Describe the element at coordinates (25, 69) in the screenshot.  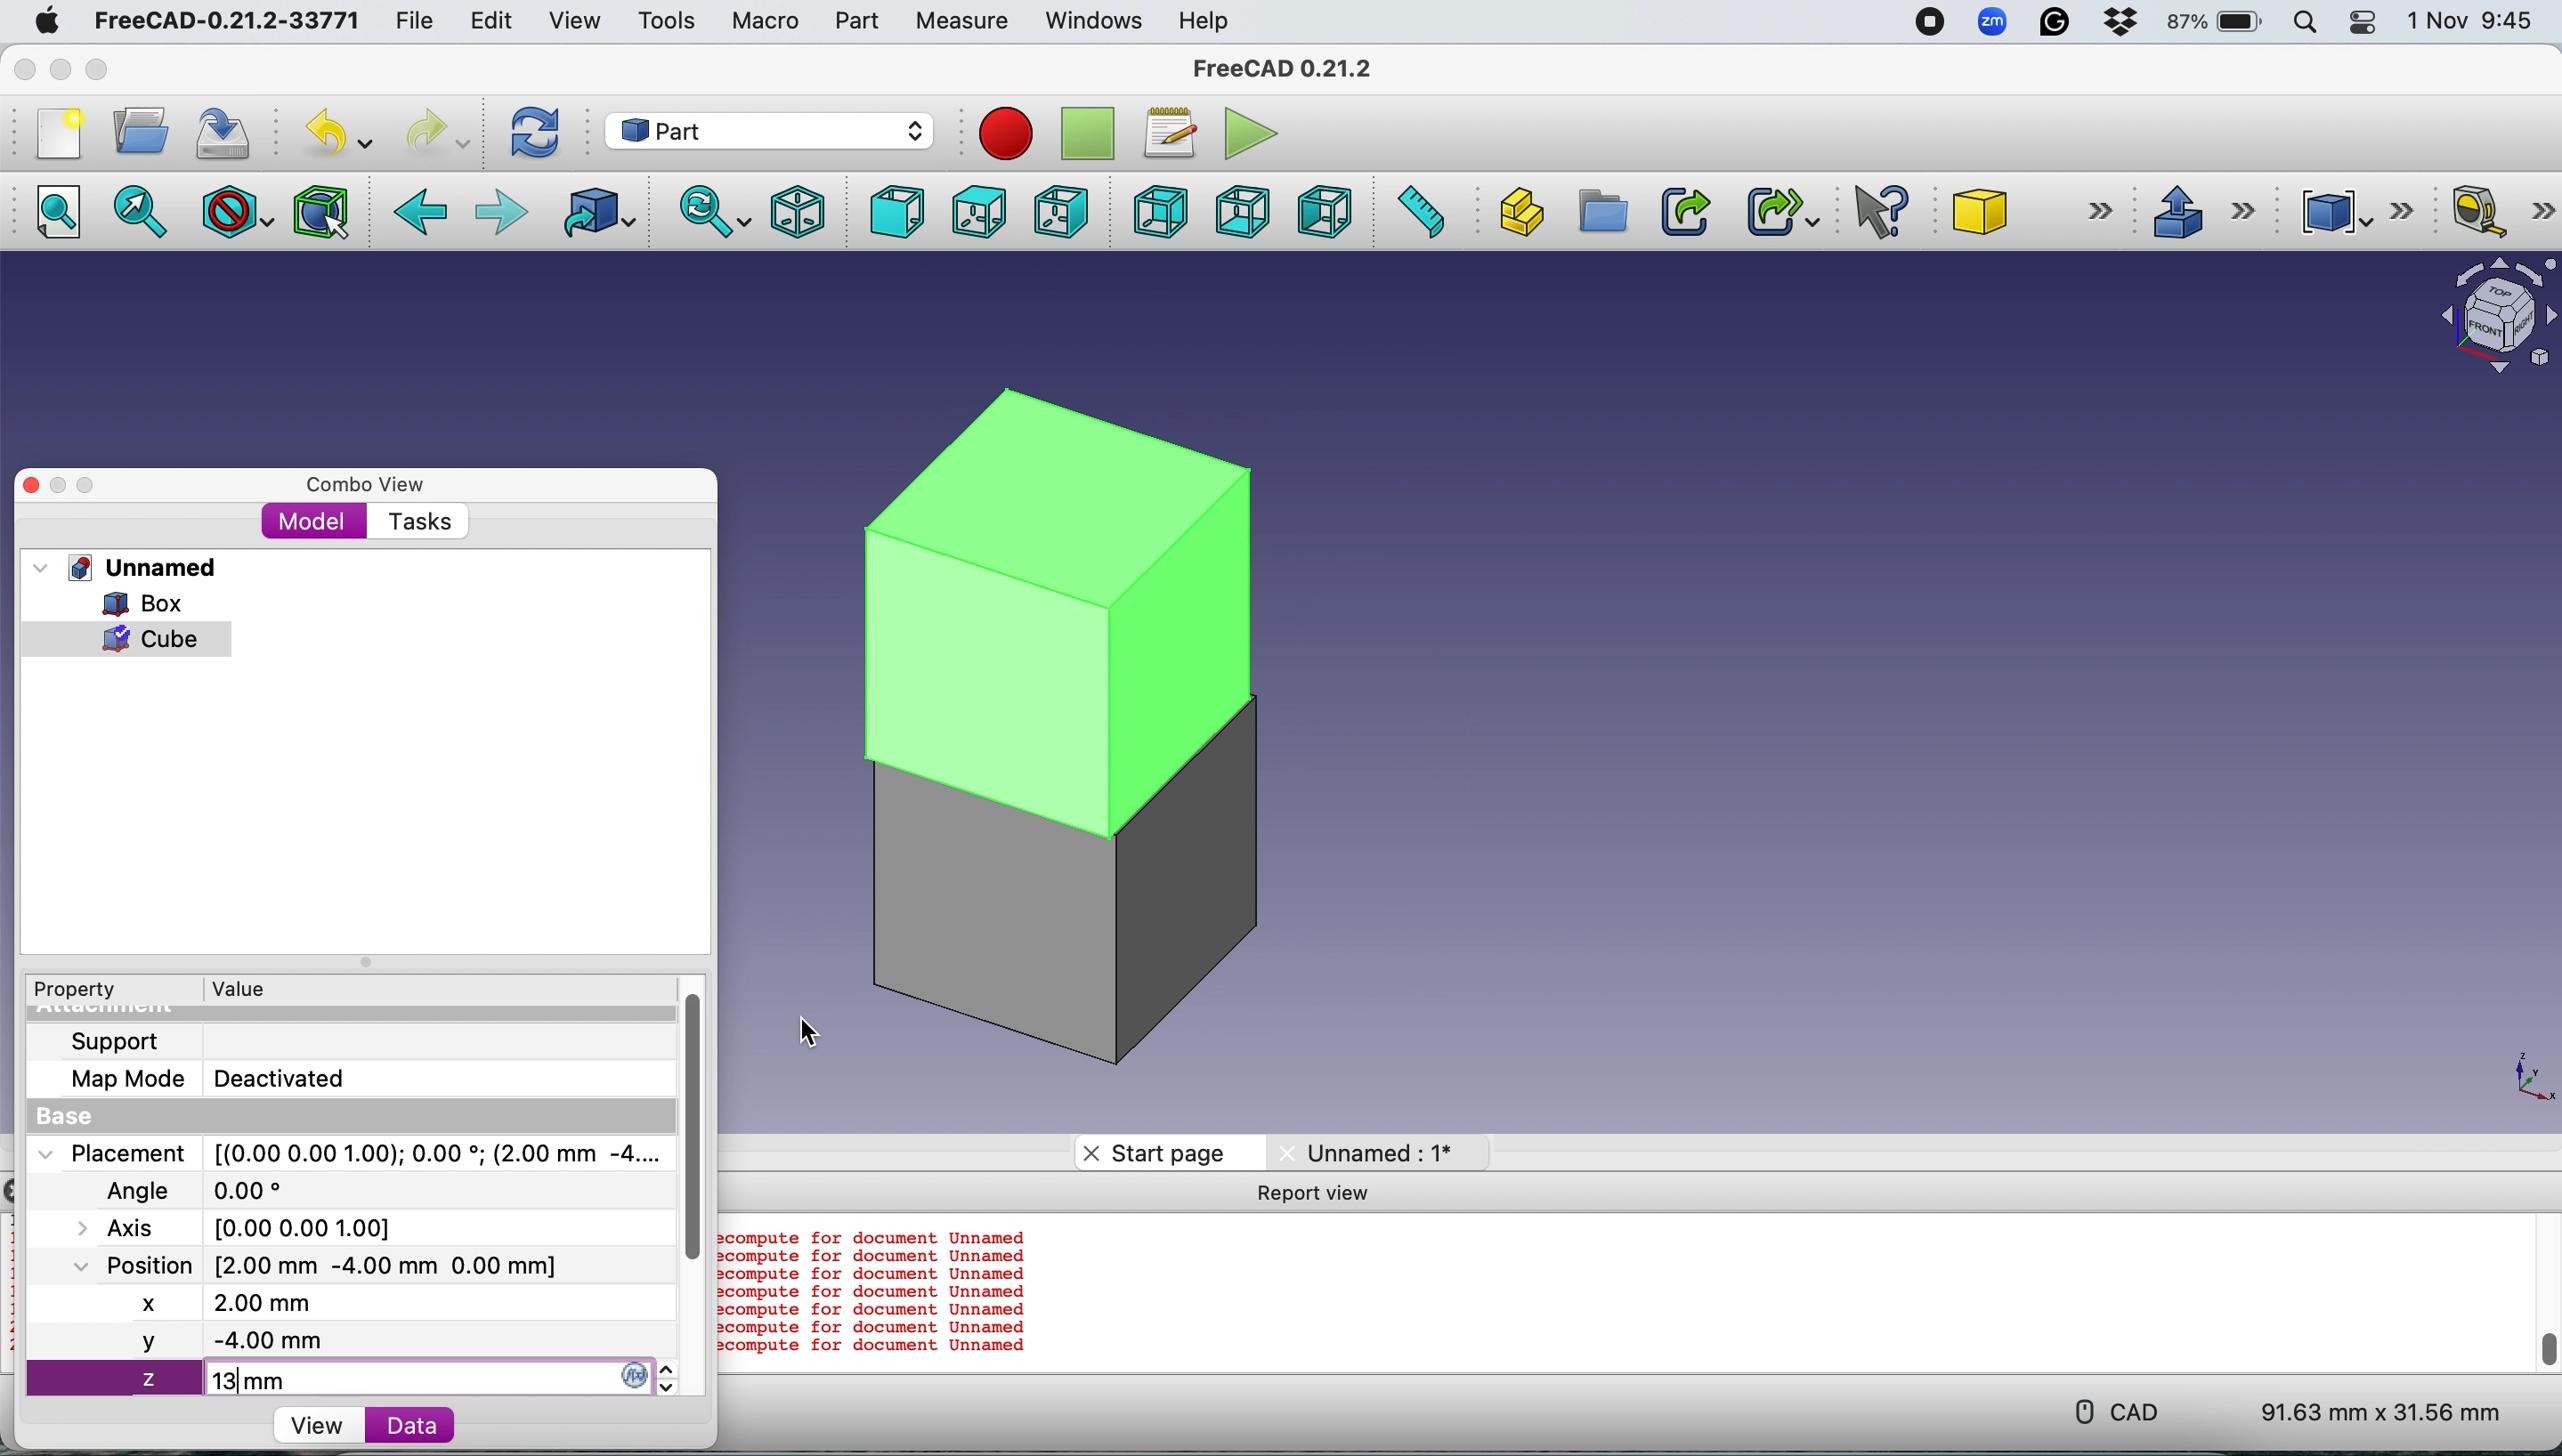
I see `Close` at that location.